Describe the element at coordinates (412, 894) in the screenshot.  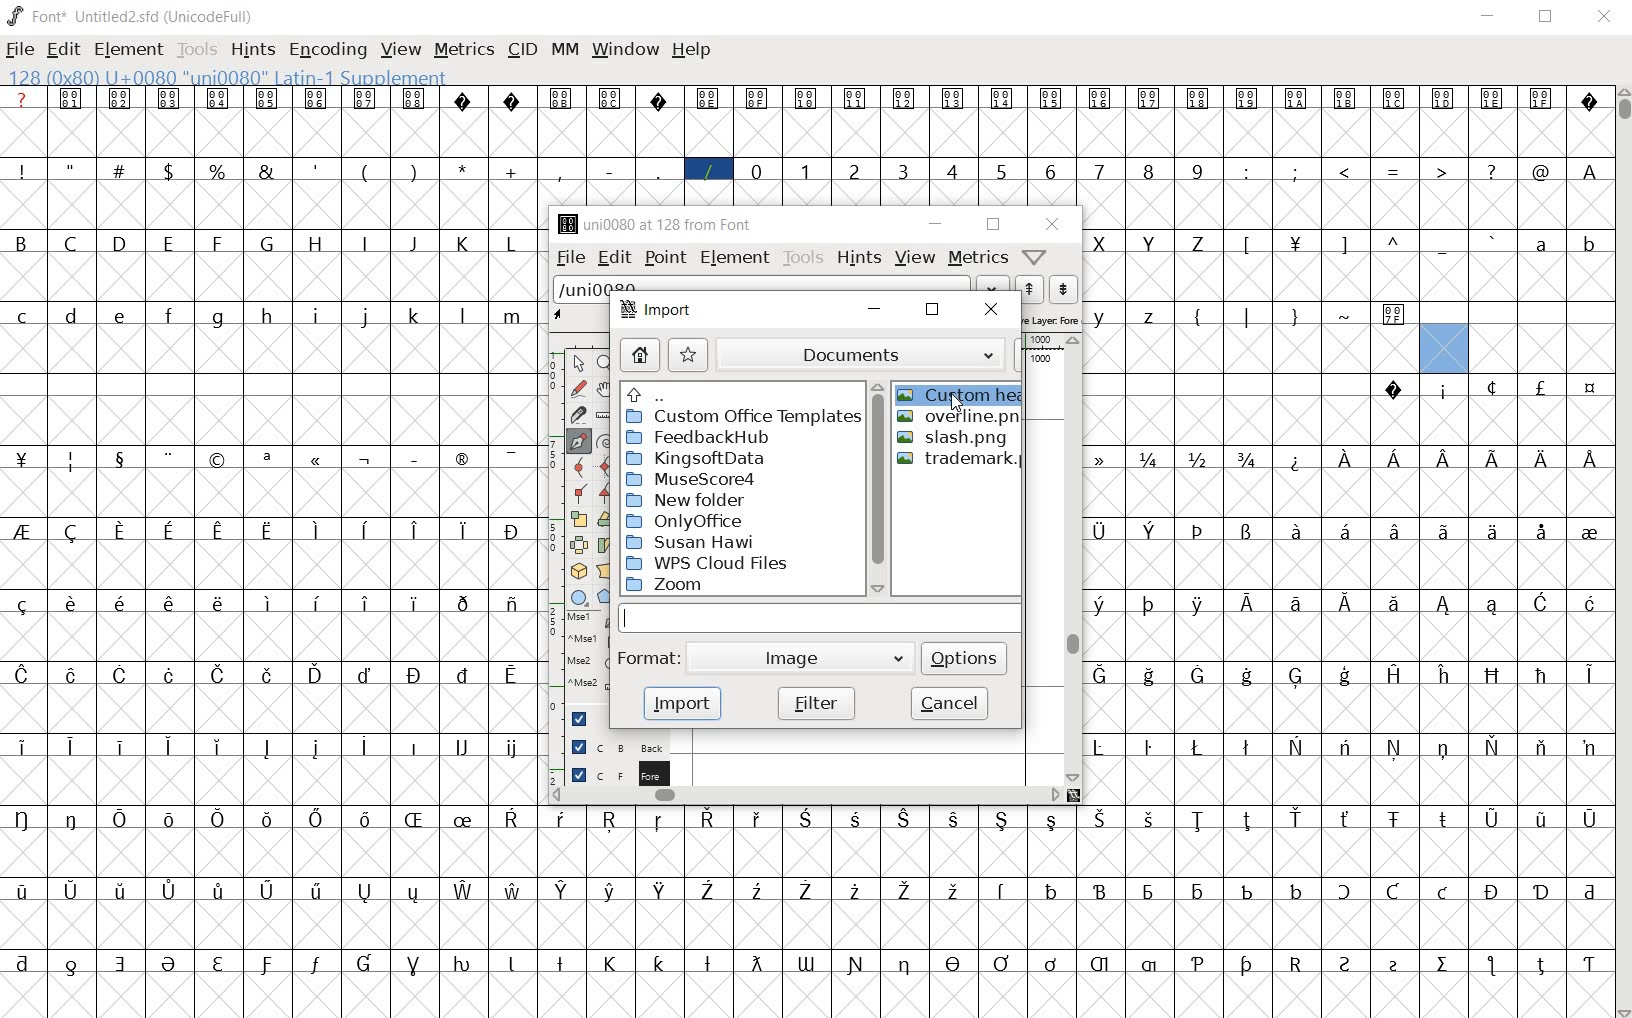
I see `glyph` at that location.